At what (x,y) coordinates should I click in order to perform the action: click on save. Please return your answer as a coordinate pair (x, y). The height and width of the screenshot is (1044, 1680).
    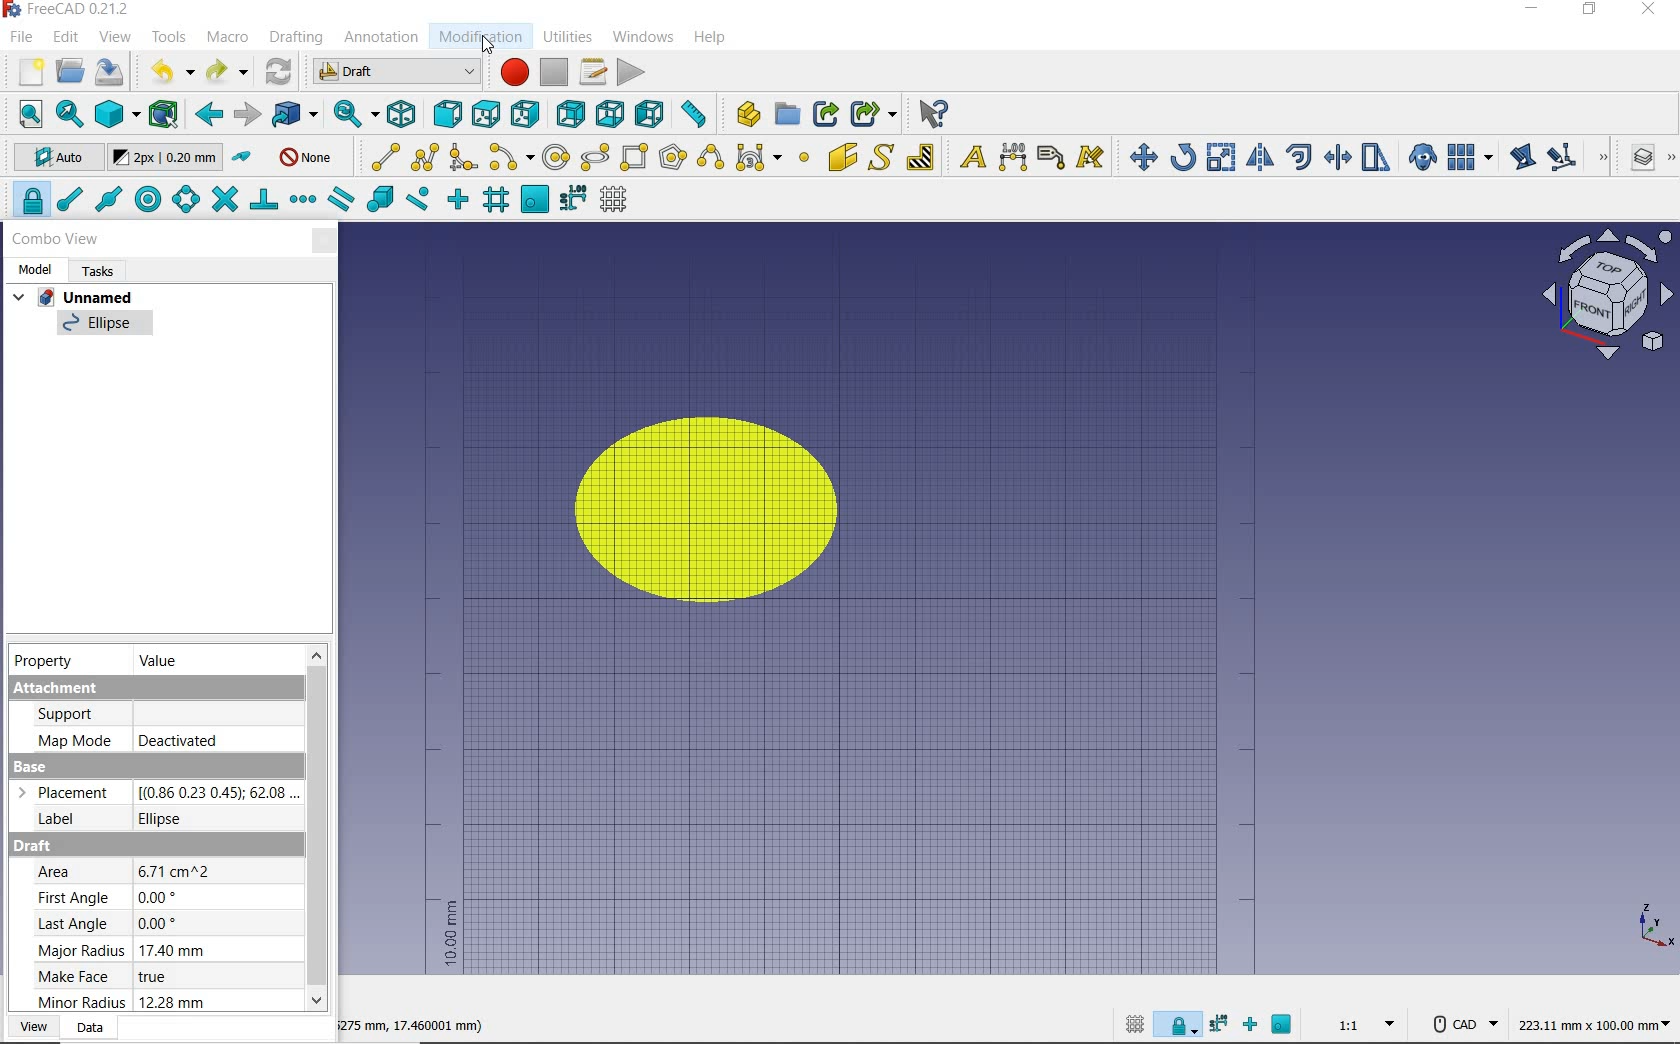
    Looking at the image, I should click on (111, 75).